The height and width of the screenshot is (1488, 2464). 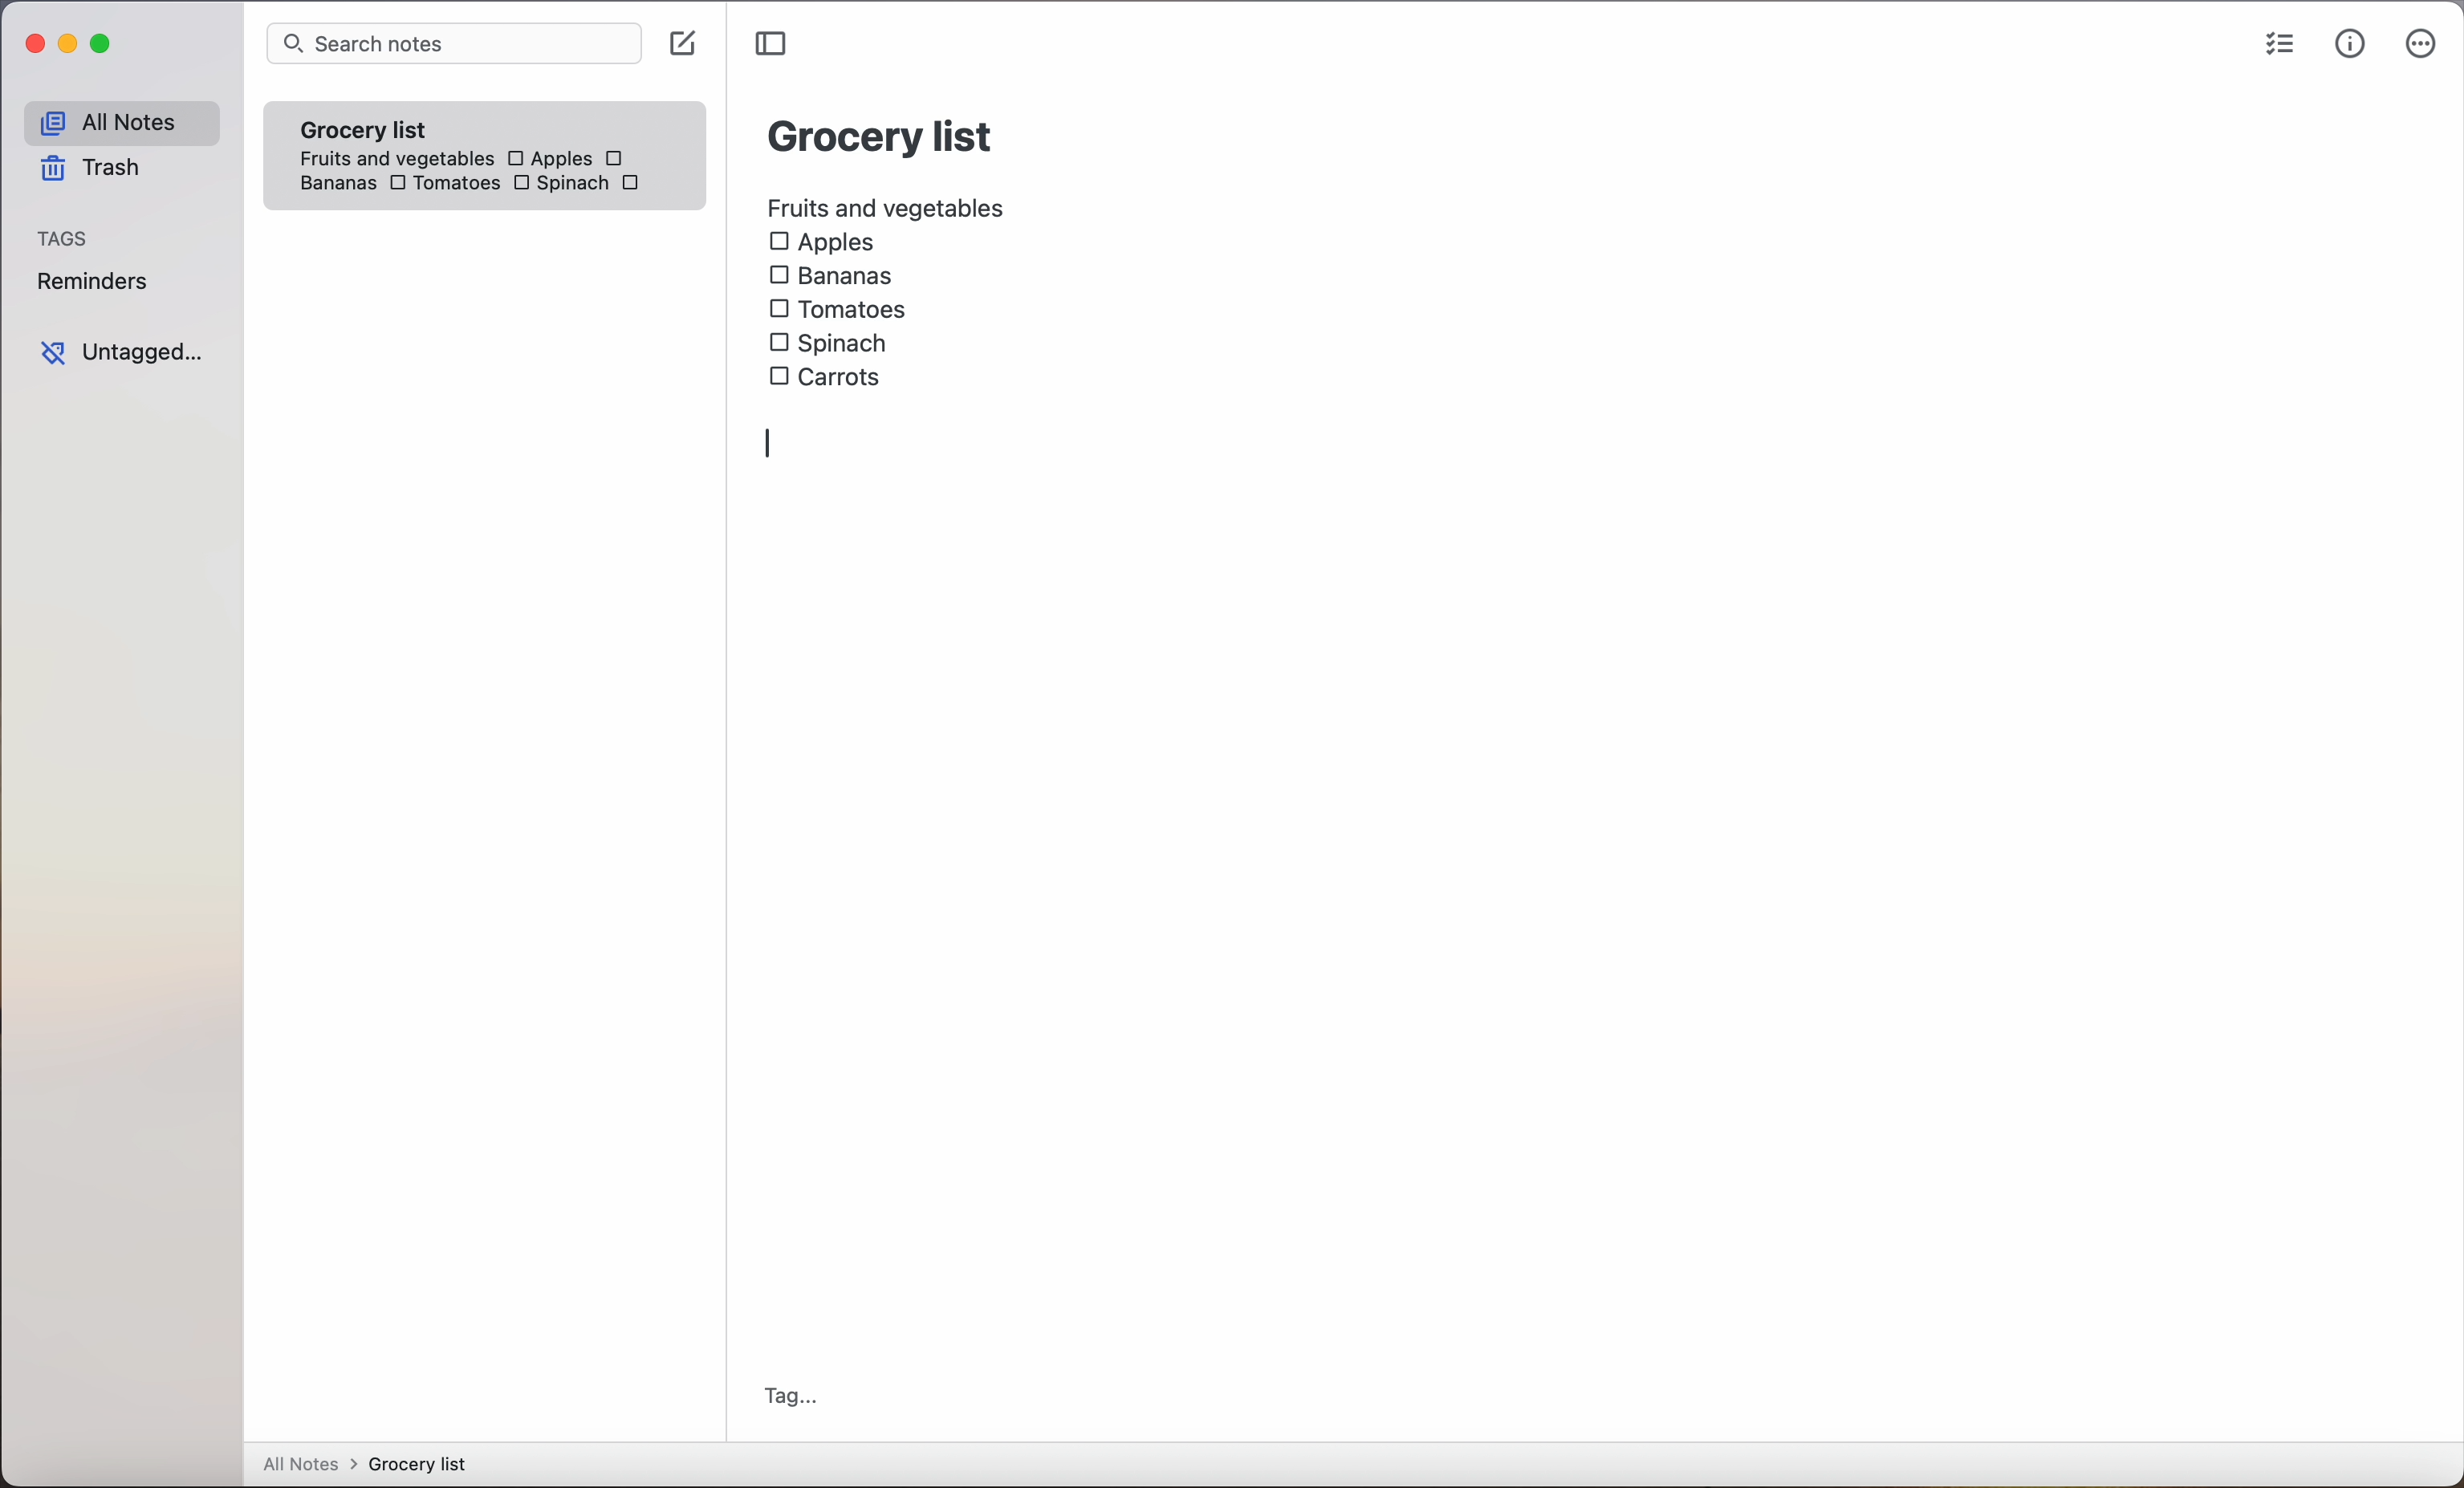 What do you see at coordinates (389, 135) in the screenshot?
I see `grocery list note fruits and vegetables` at bounding box center [389, 135].